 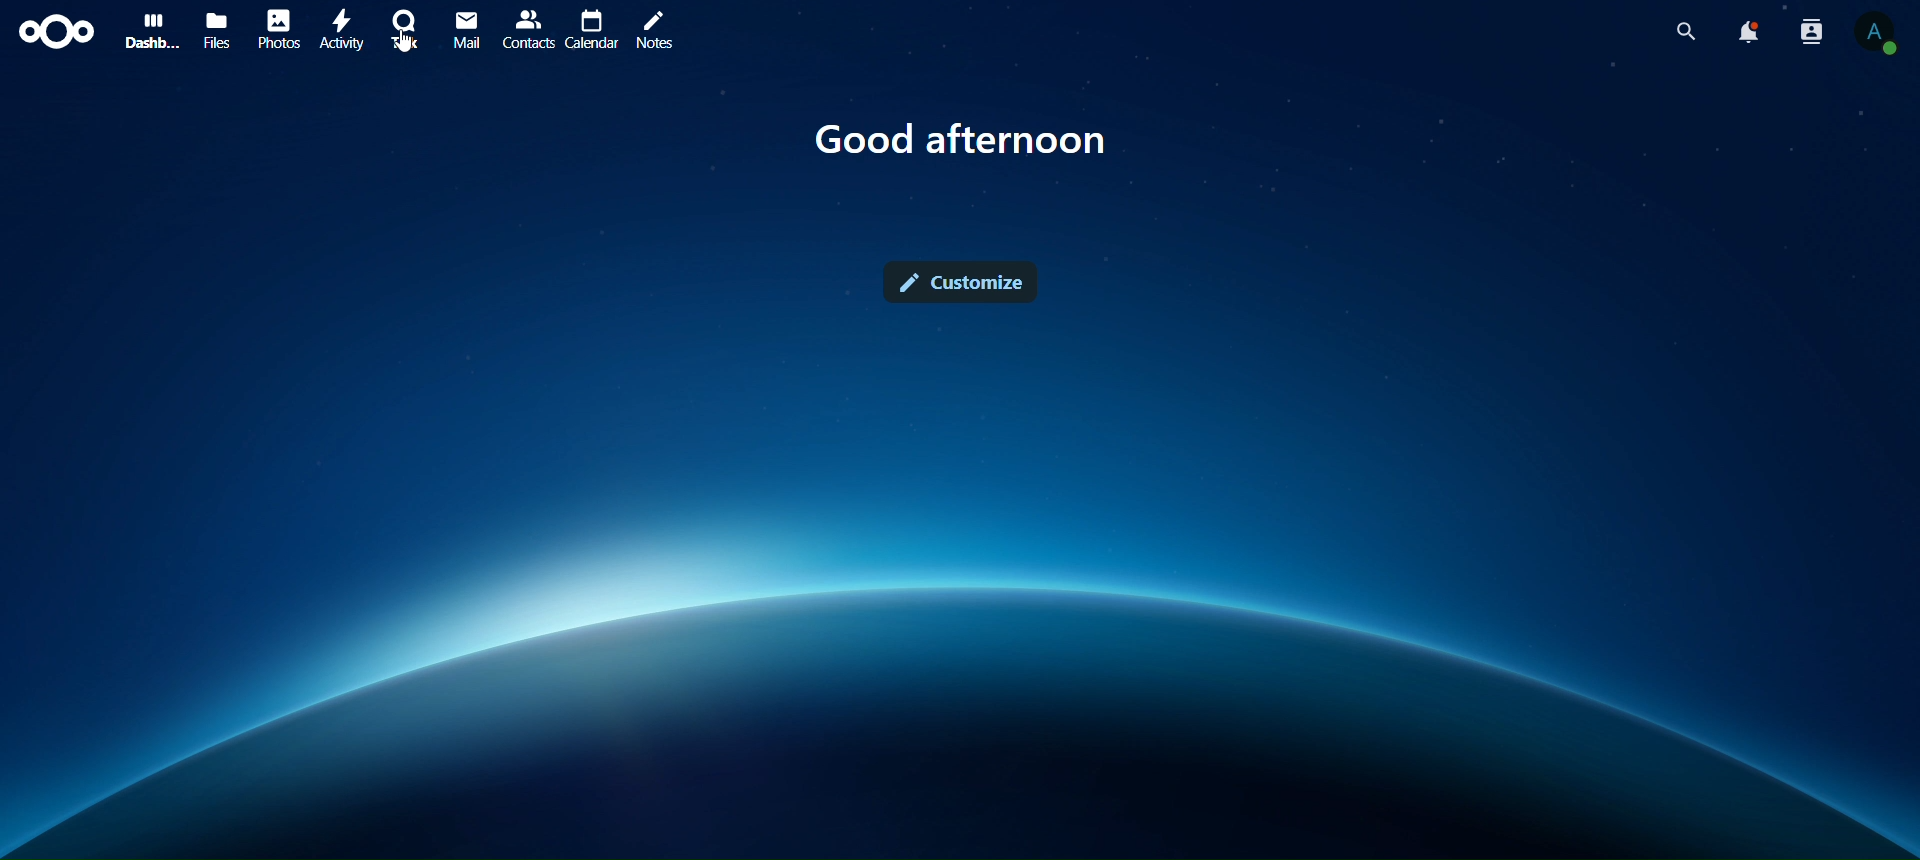 I want to click on photos, so click(x=277, y=29).